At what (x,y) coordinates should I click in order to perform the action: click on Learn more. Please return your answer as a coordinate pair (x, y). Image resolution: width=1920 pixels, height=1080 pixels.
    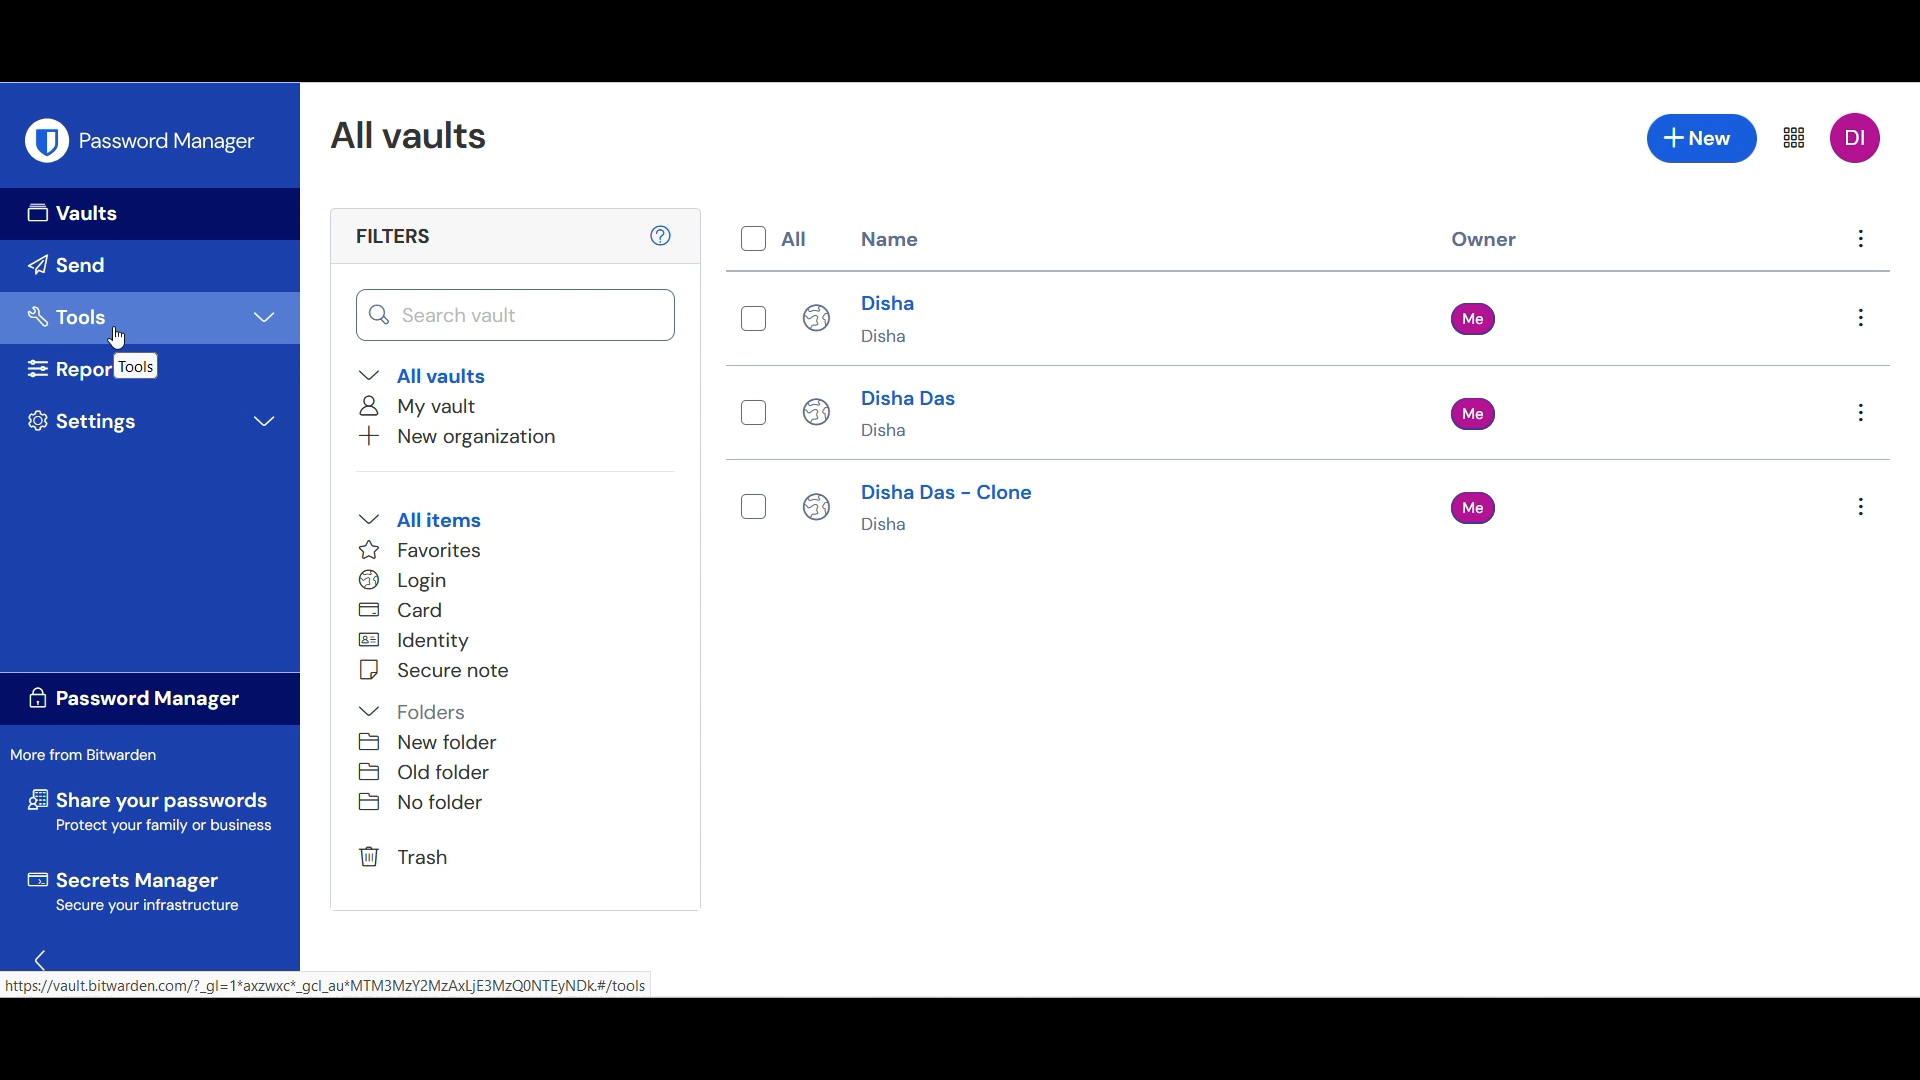
    Looking at the image, I should click on (661, 236).